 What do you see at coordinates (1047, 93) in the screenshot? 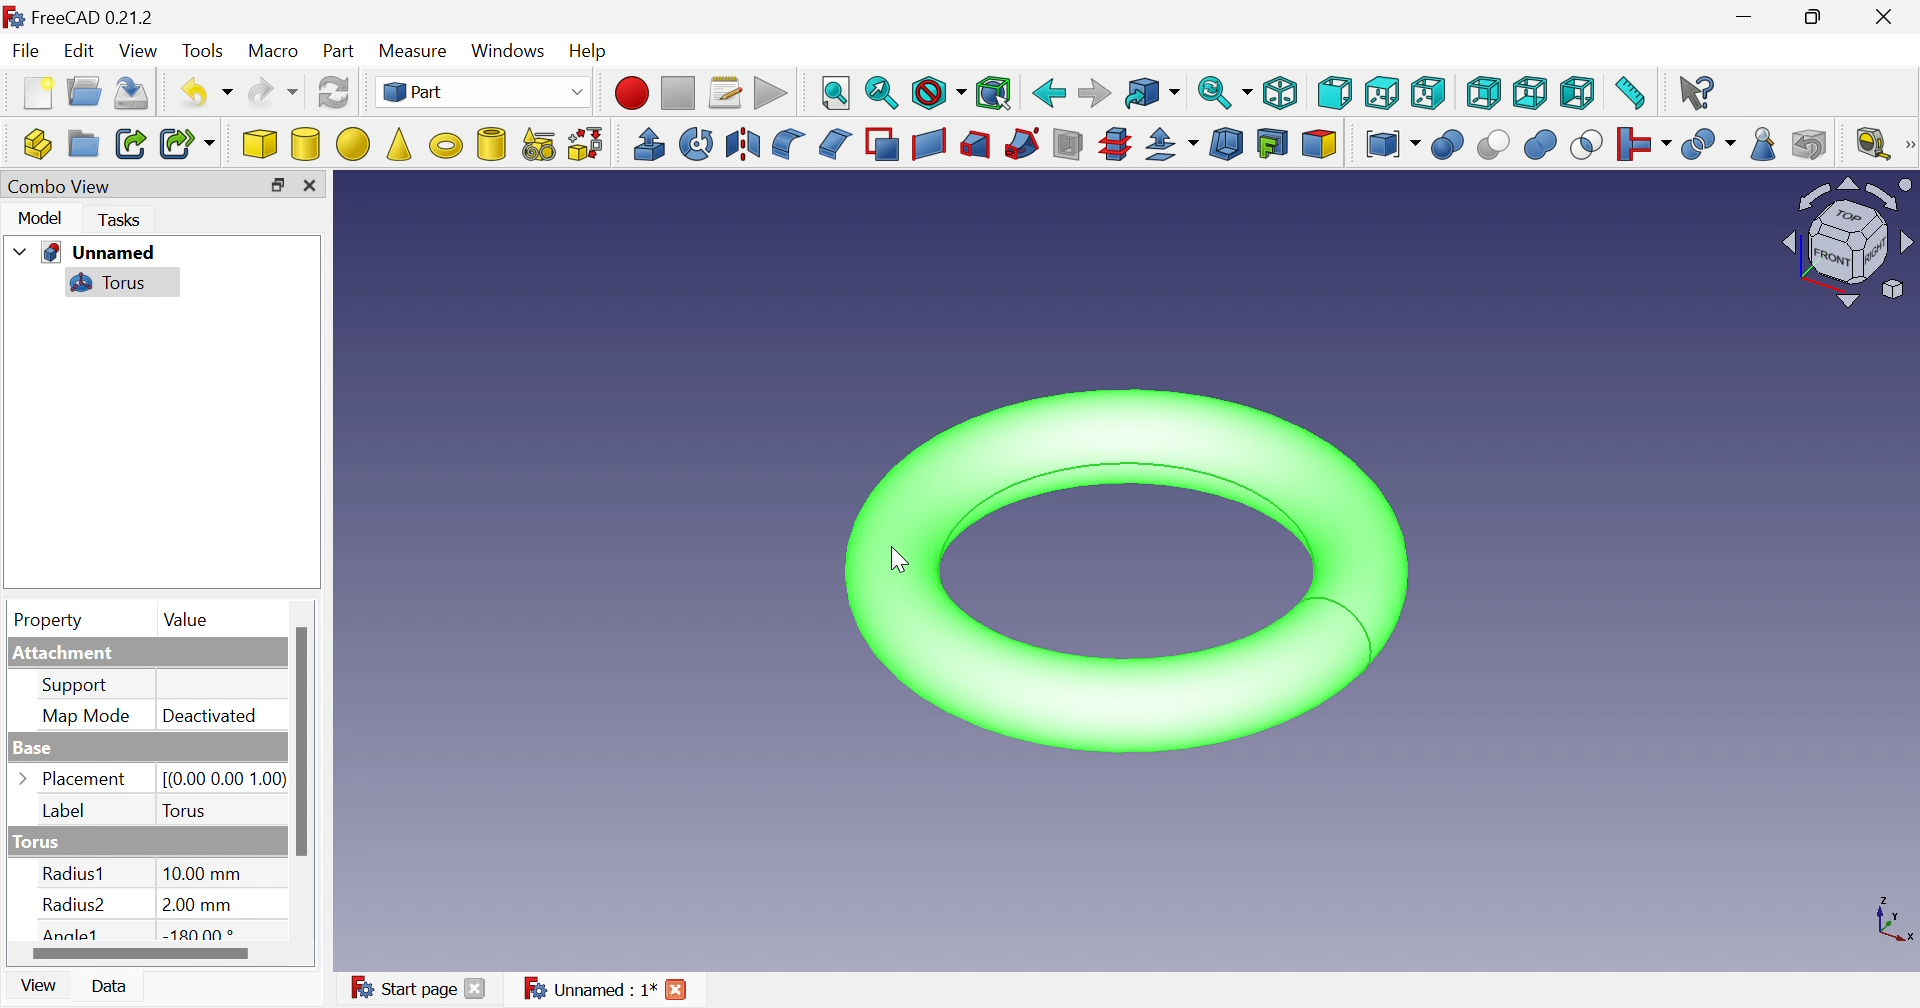
I see `Back` at bounding box center [1047, 93].